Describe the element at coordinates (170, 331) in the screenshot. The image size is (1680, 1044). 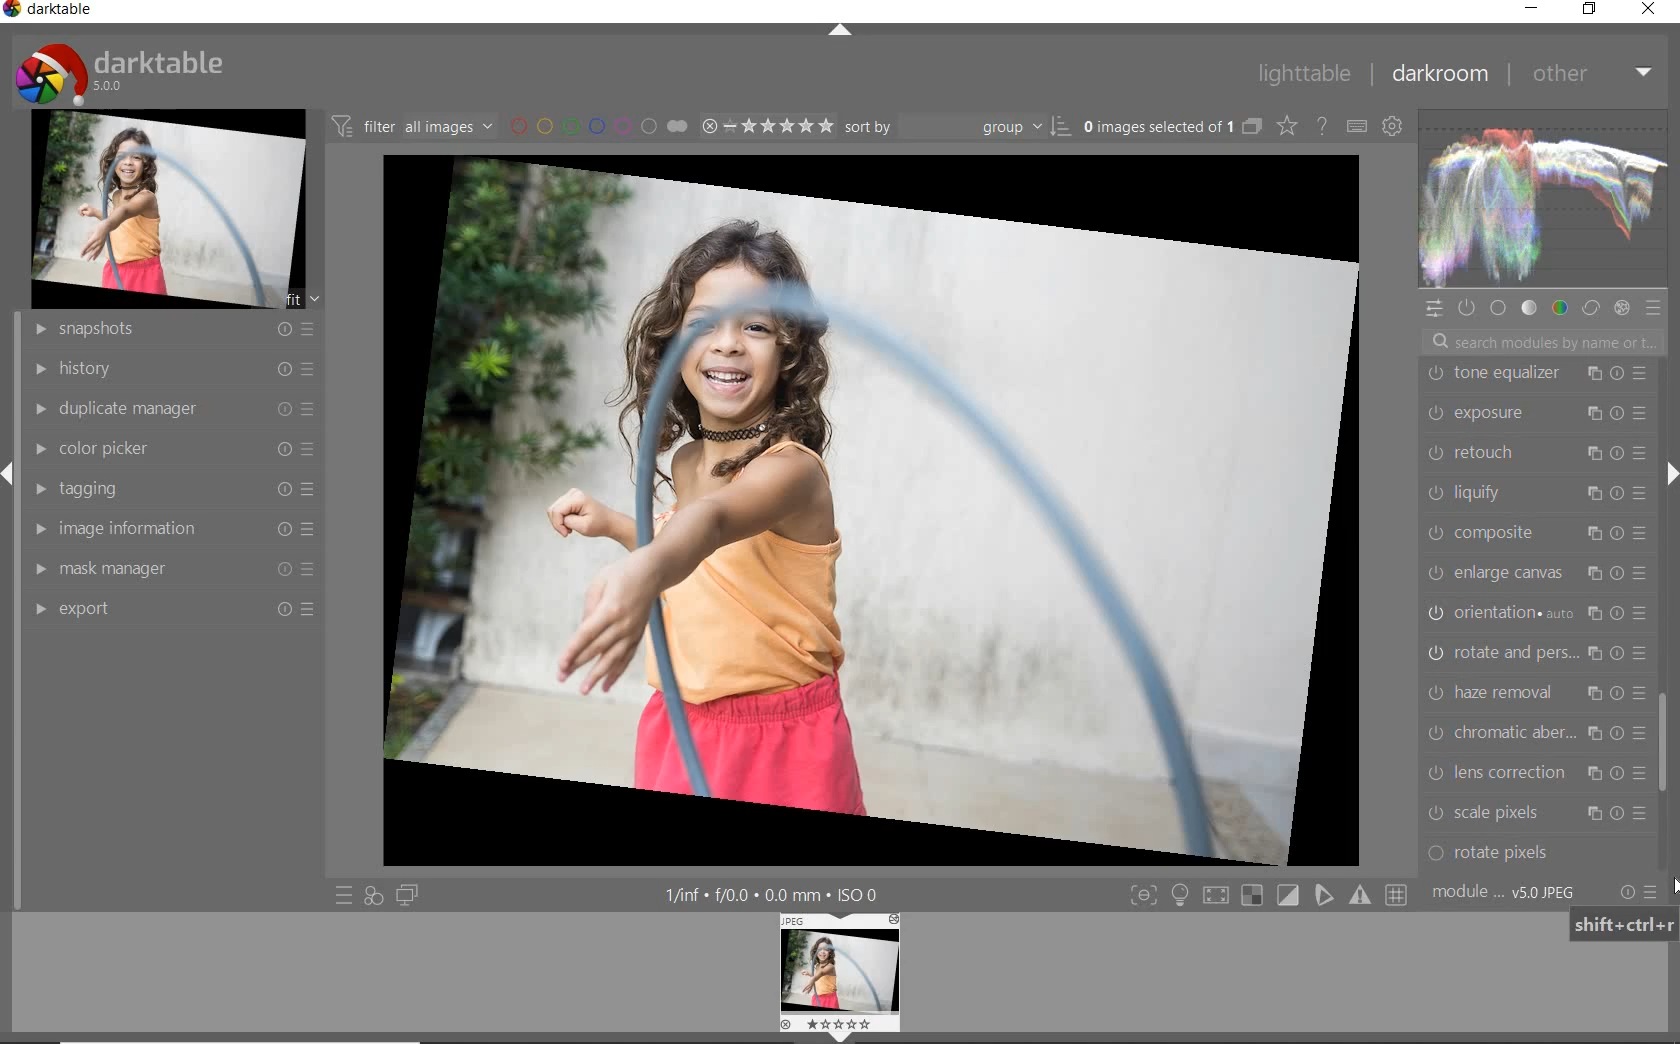
I see `snapshots` at that location.